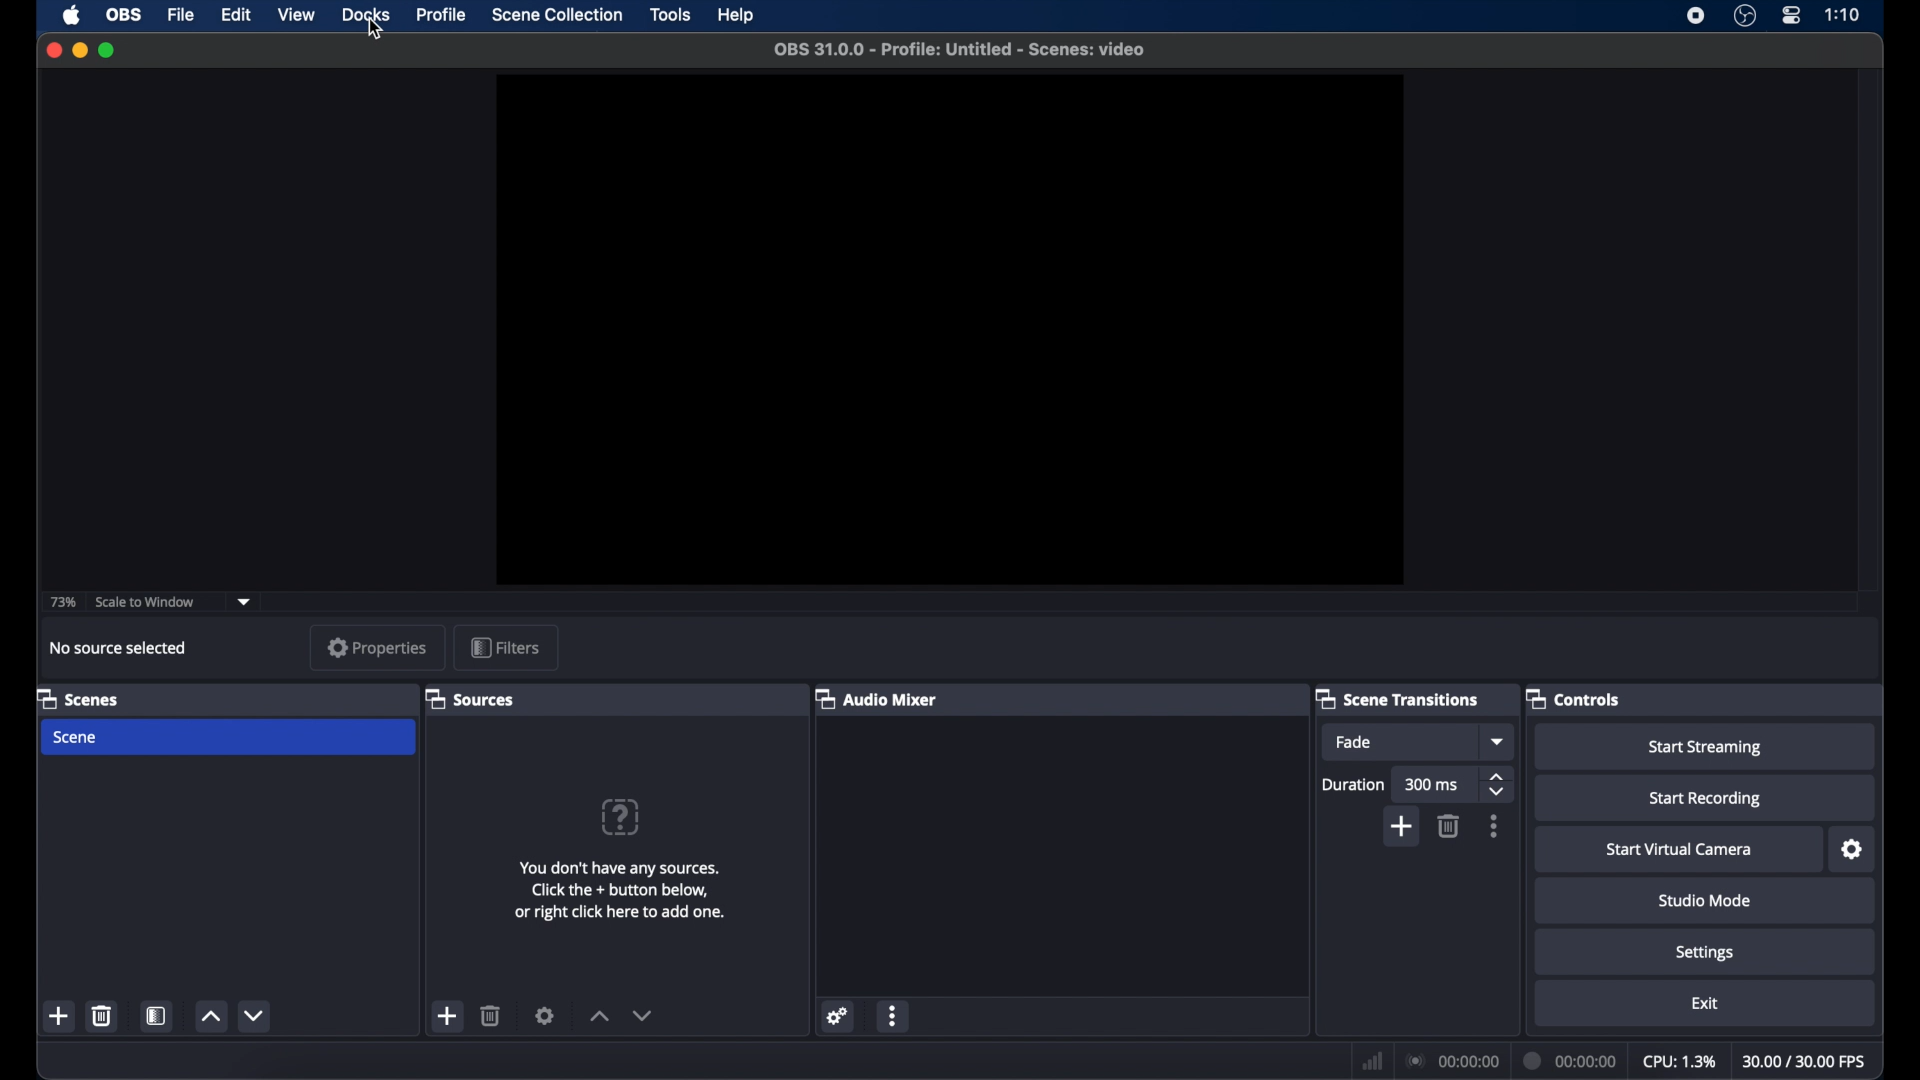 Image resolution: width=1920 pixels, height=1080 pixels. I want to click on add, so click(61, 1016).